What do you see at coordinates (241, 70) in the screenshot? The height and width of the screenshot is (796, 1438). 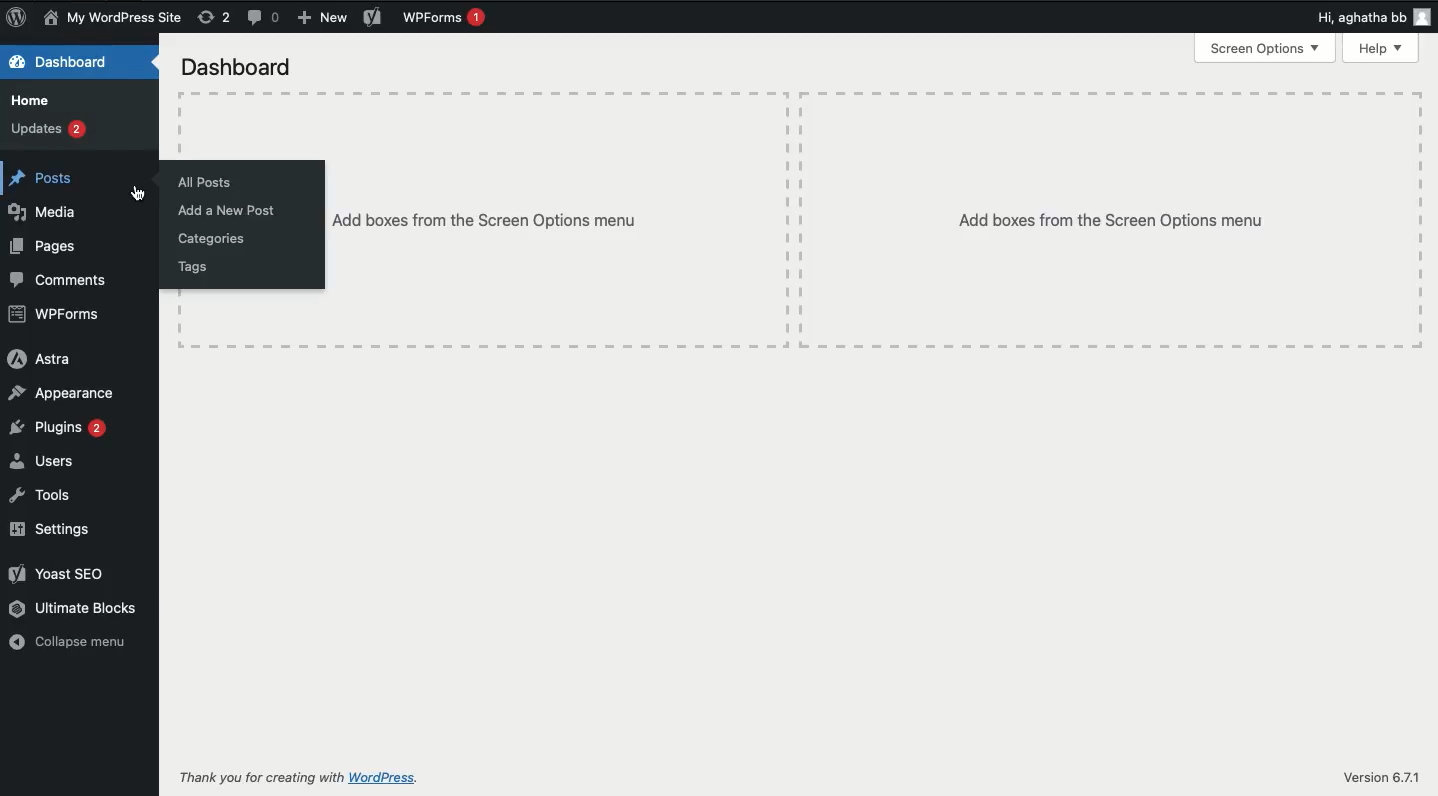 I see `screen options` at bounding box center [241, 70].